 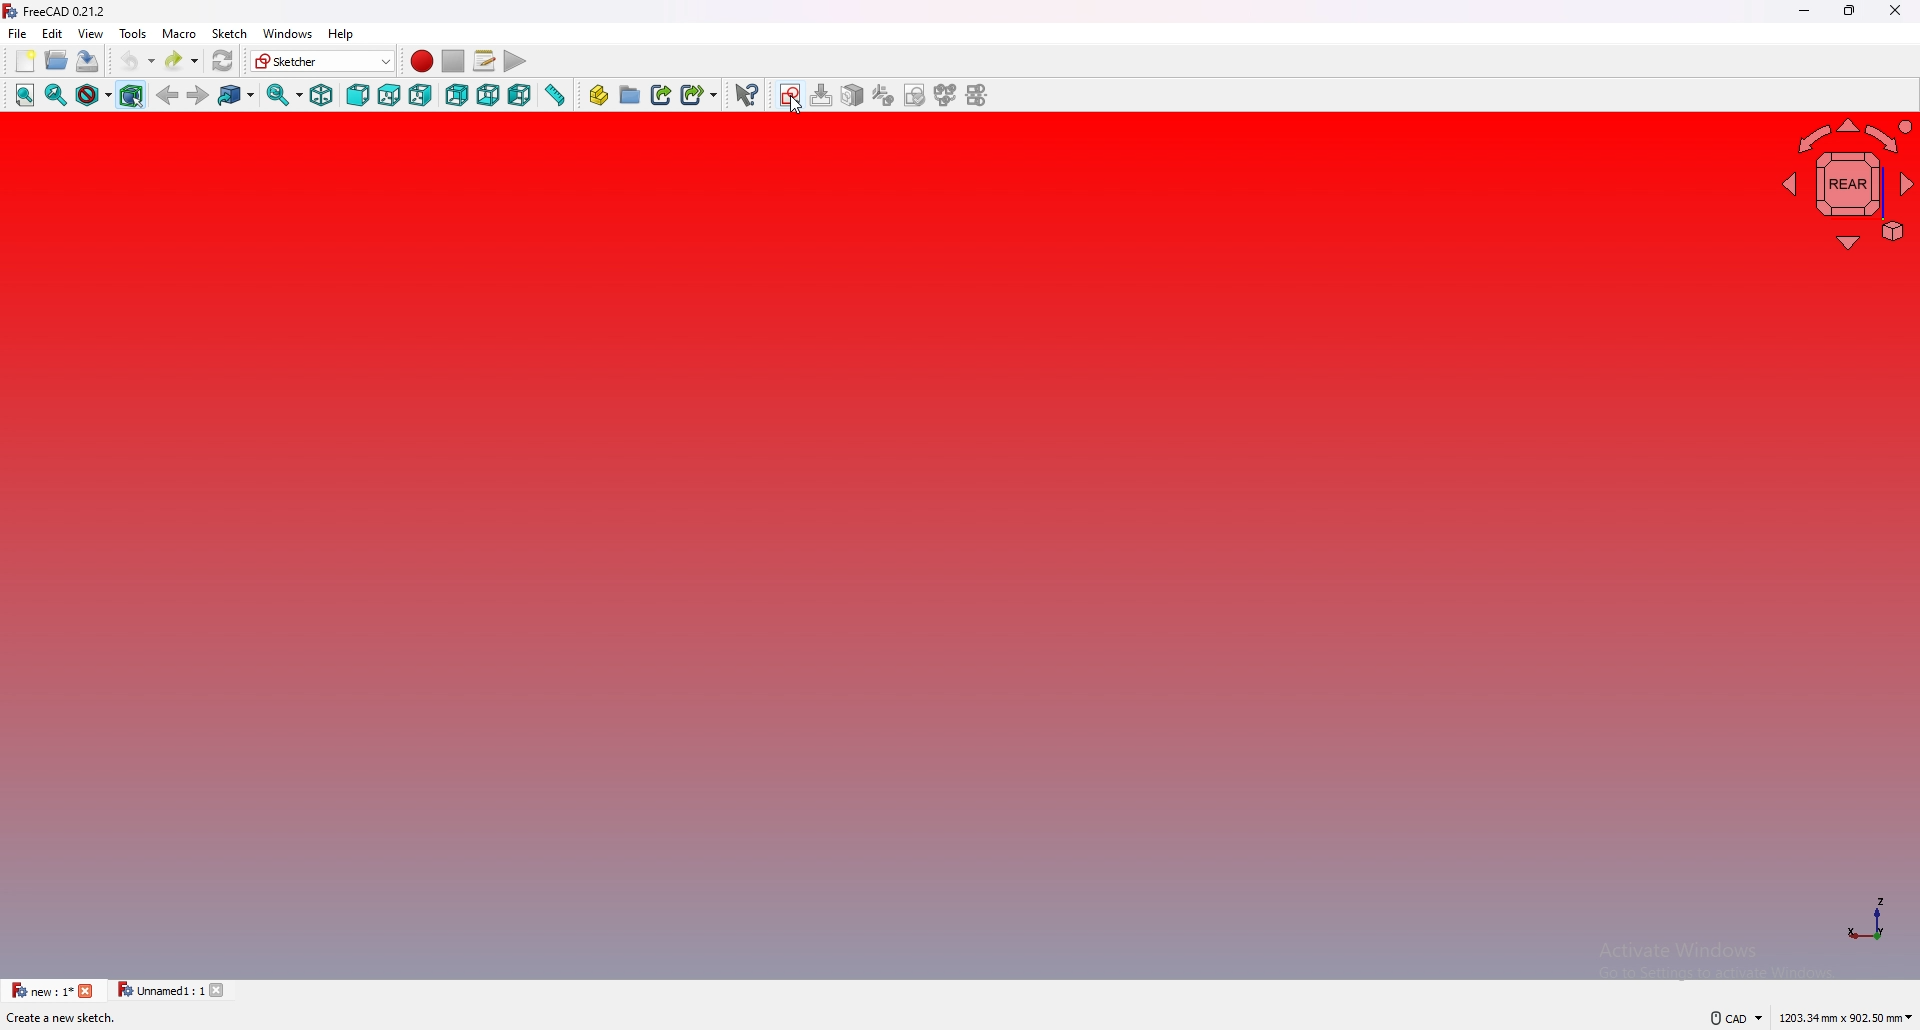 I want to click on close, so click(x=223, y=989).